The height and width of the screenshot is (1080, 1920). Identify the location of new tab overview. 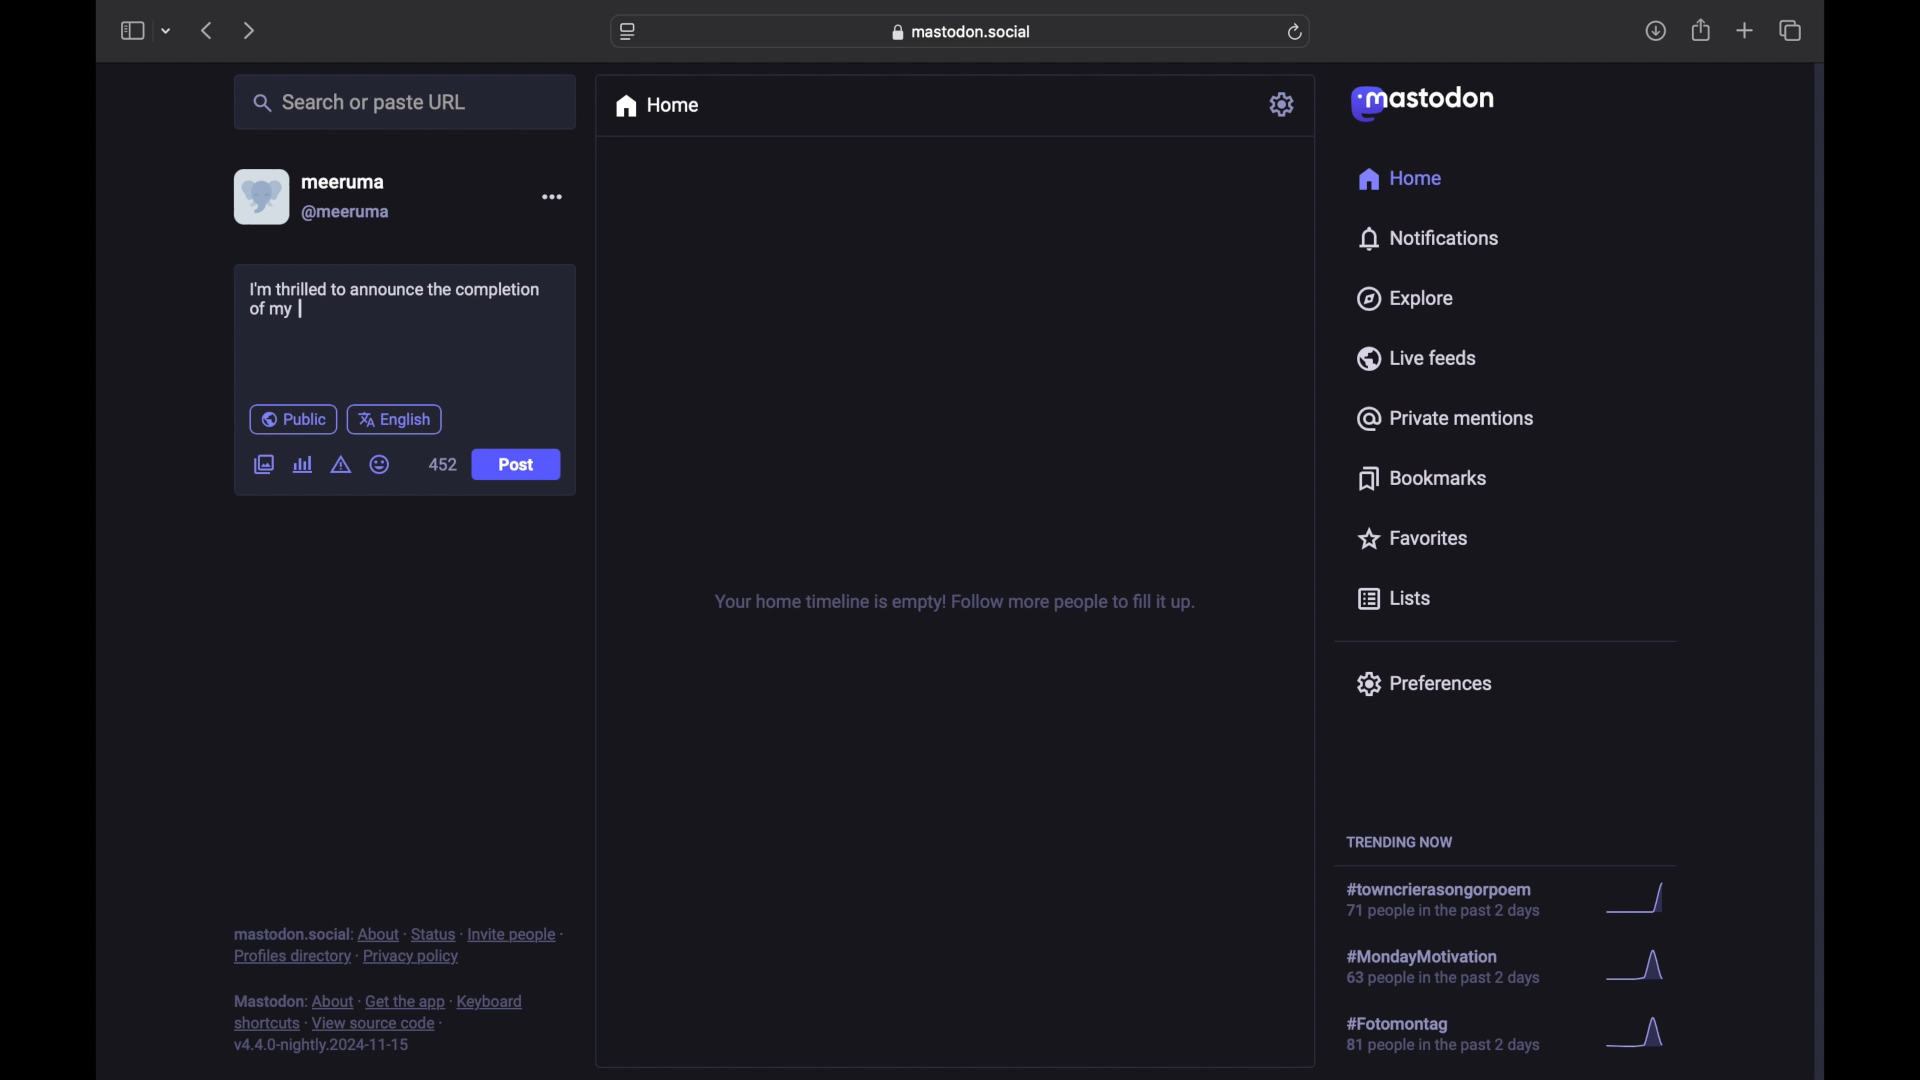
(1745, 30).